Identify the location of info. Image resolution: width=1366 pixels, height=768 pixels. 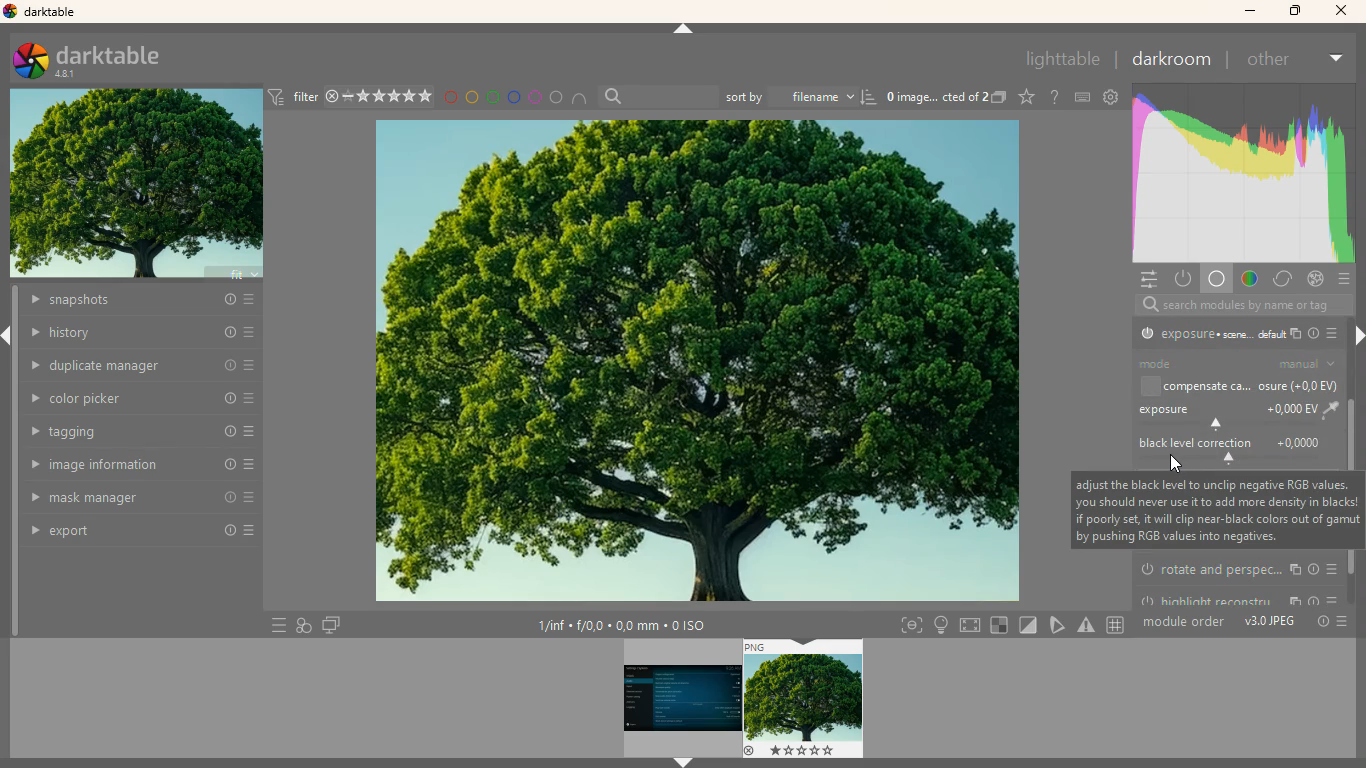
(1316, 335).